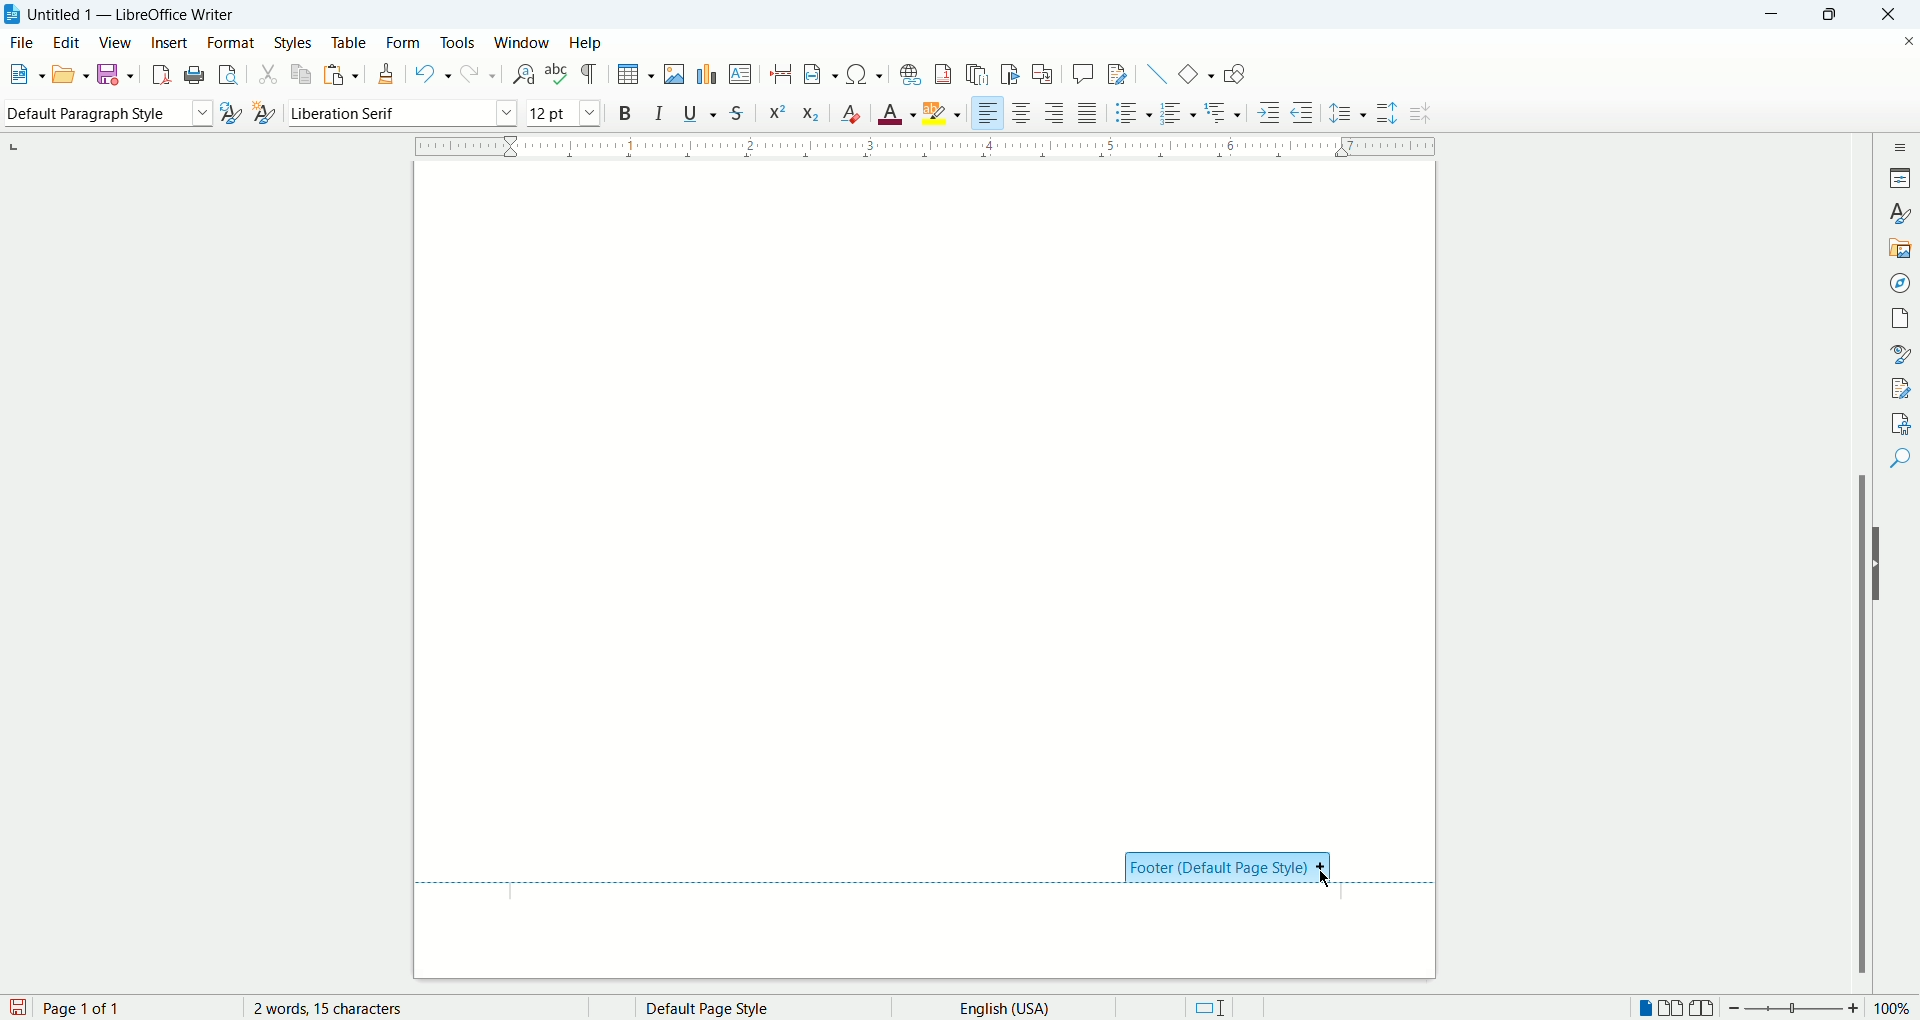 Image resolution: width=1920 pixels, height=1020 pixels. I want to click on line spacing, so click(1348, 115).